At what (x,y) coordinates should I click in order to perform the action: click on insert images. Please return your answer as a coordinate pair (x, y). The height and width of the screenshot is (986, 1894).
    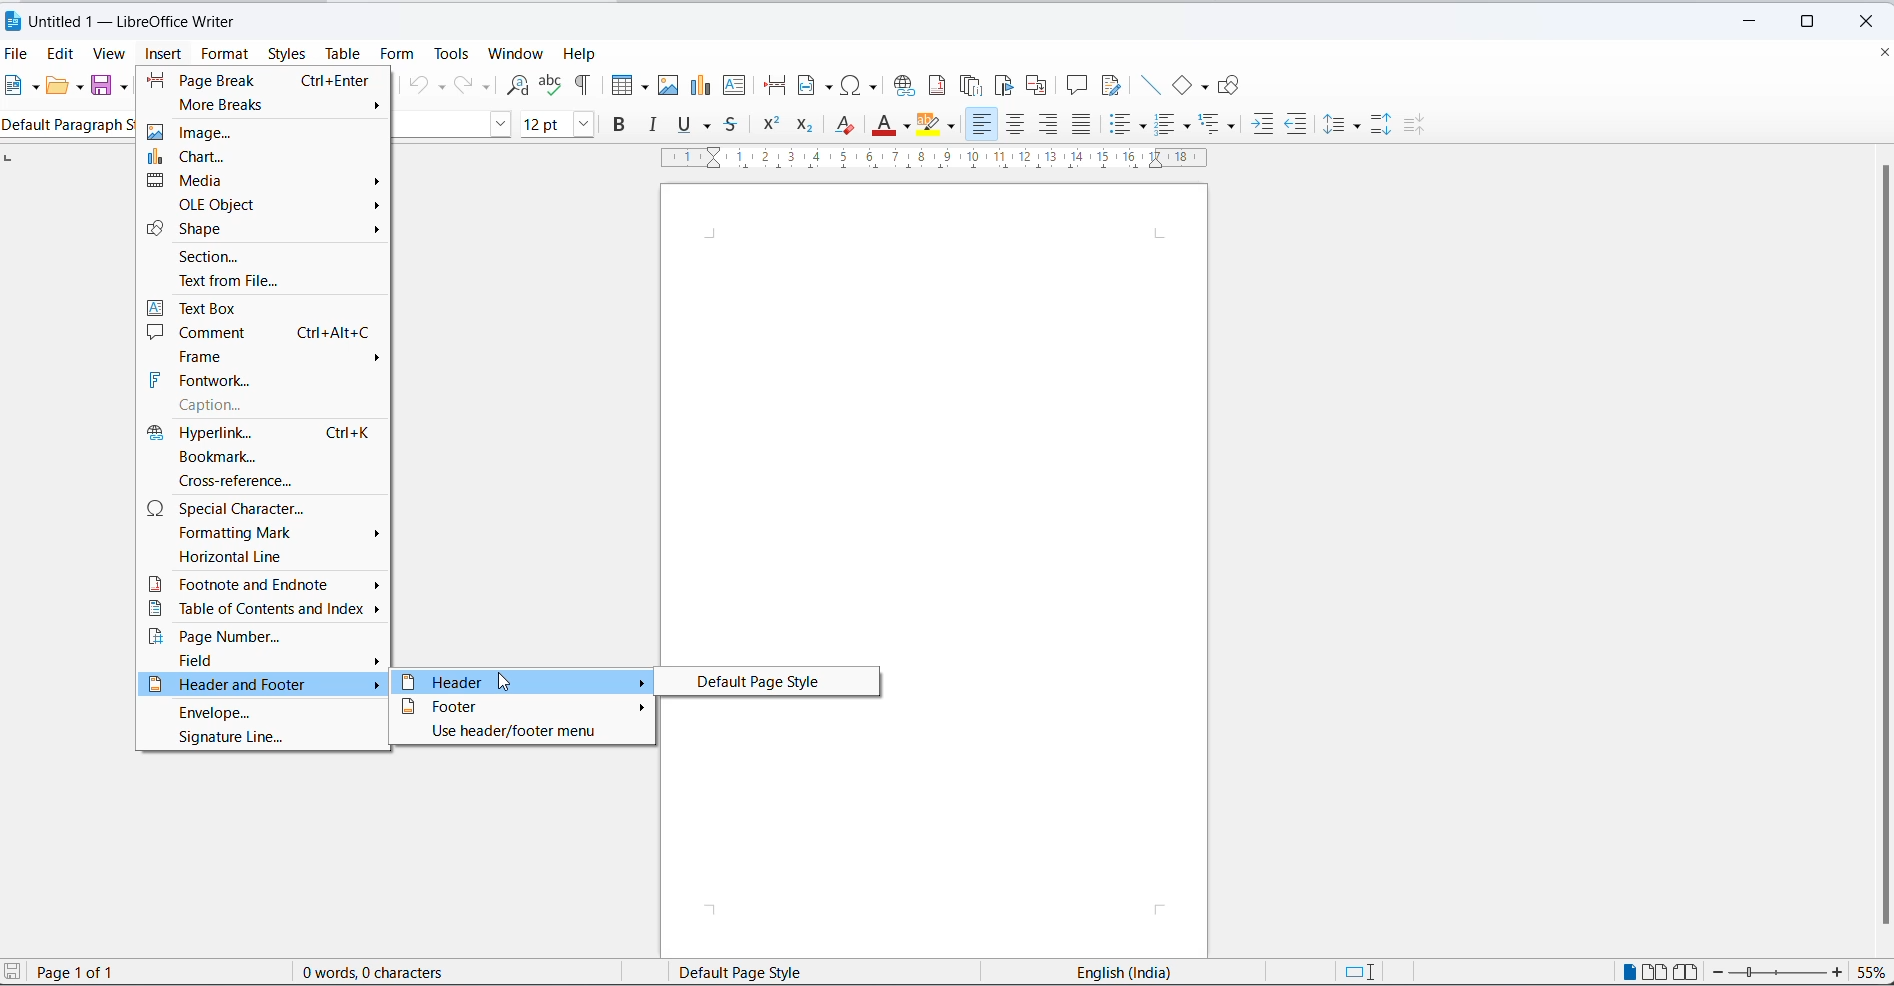
    Looking at the image, I should click on (669, 85).